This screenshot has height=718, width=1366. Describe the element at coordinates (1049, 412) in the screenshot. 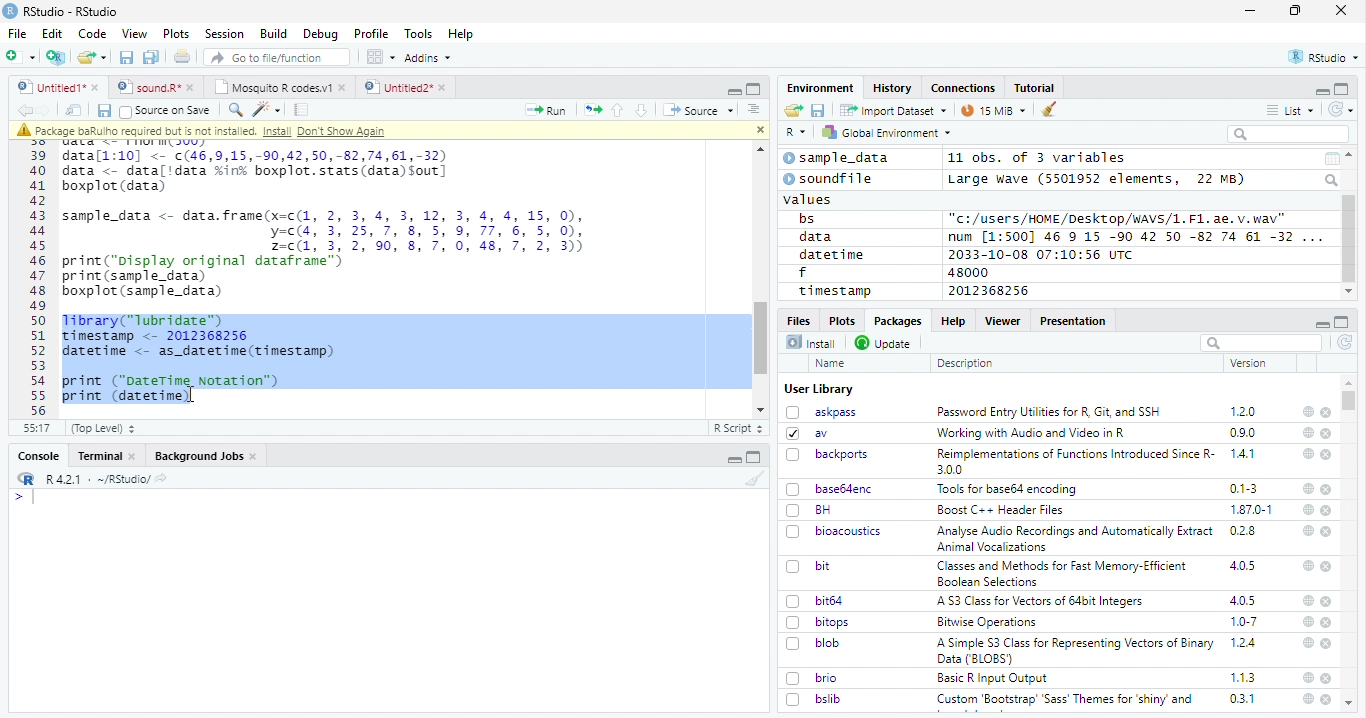

I see `Password Entry Utilities for R, Git, and SSH` at that location.